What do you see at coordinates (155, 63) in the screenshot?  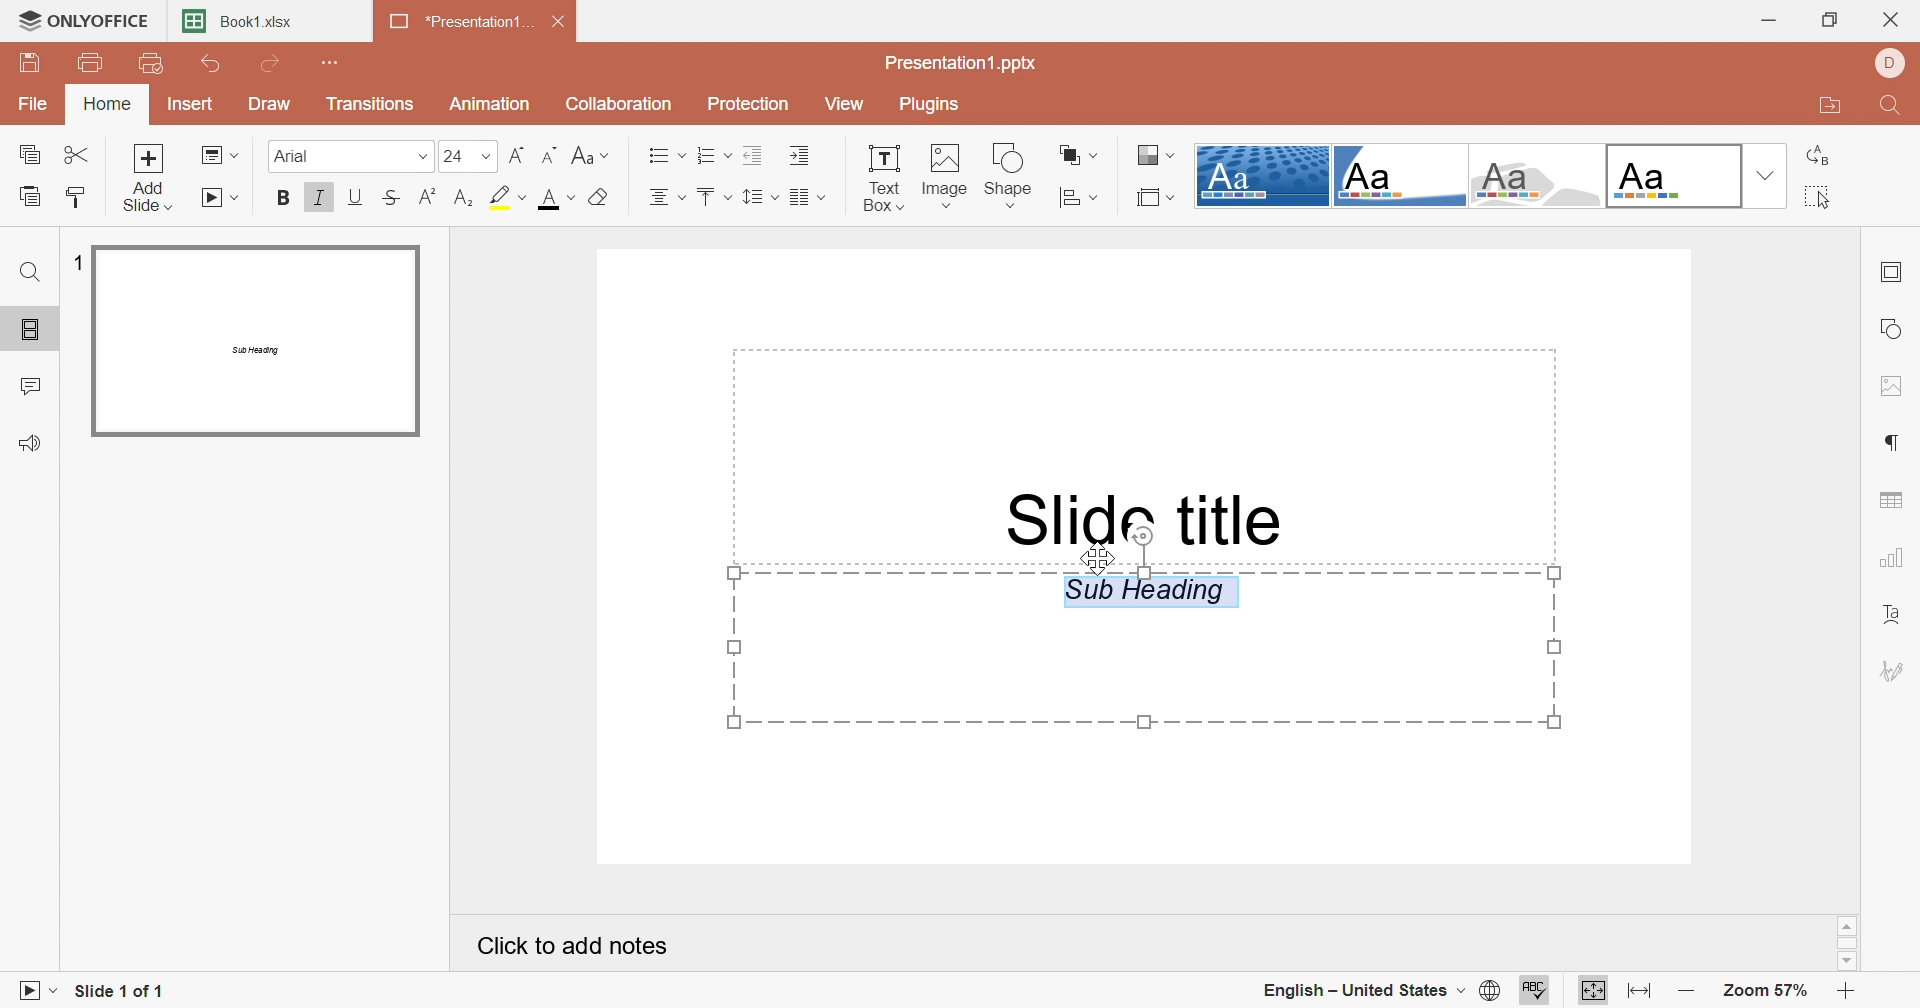 I see `Quick print` at bounding box center [155, 63].